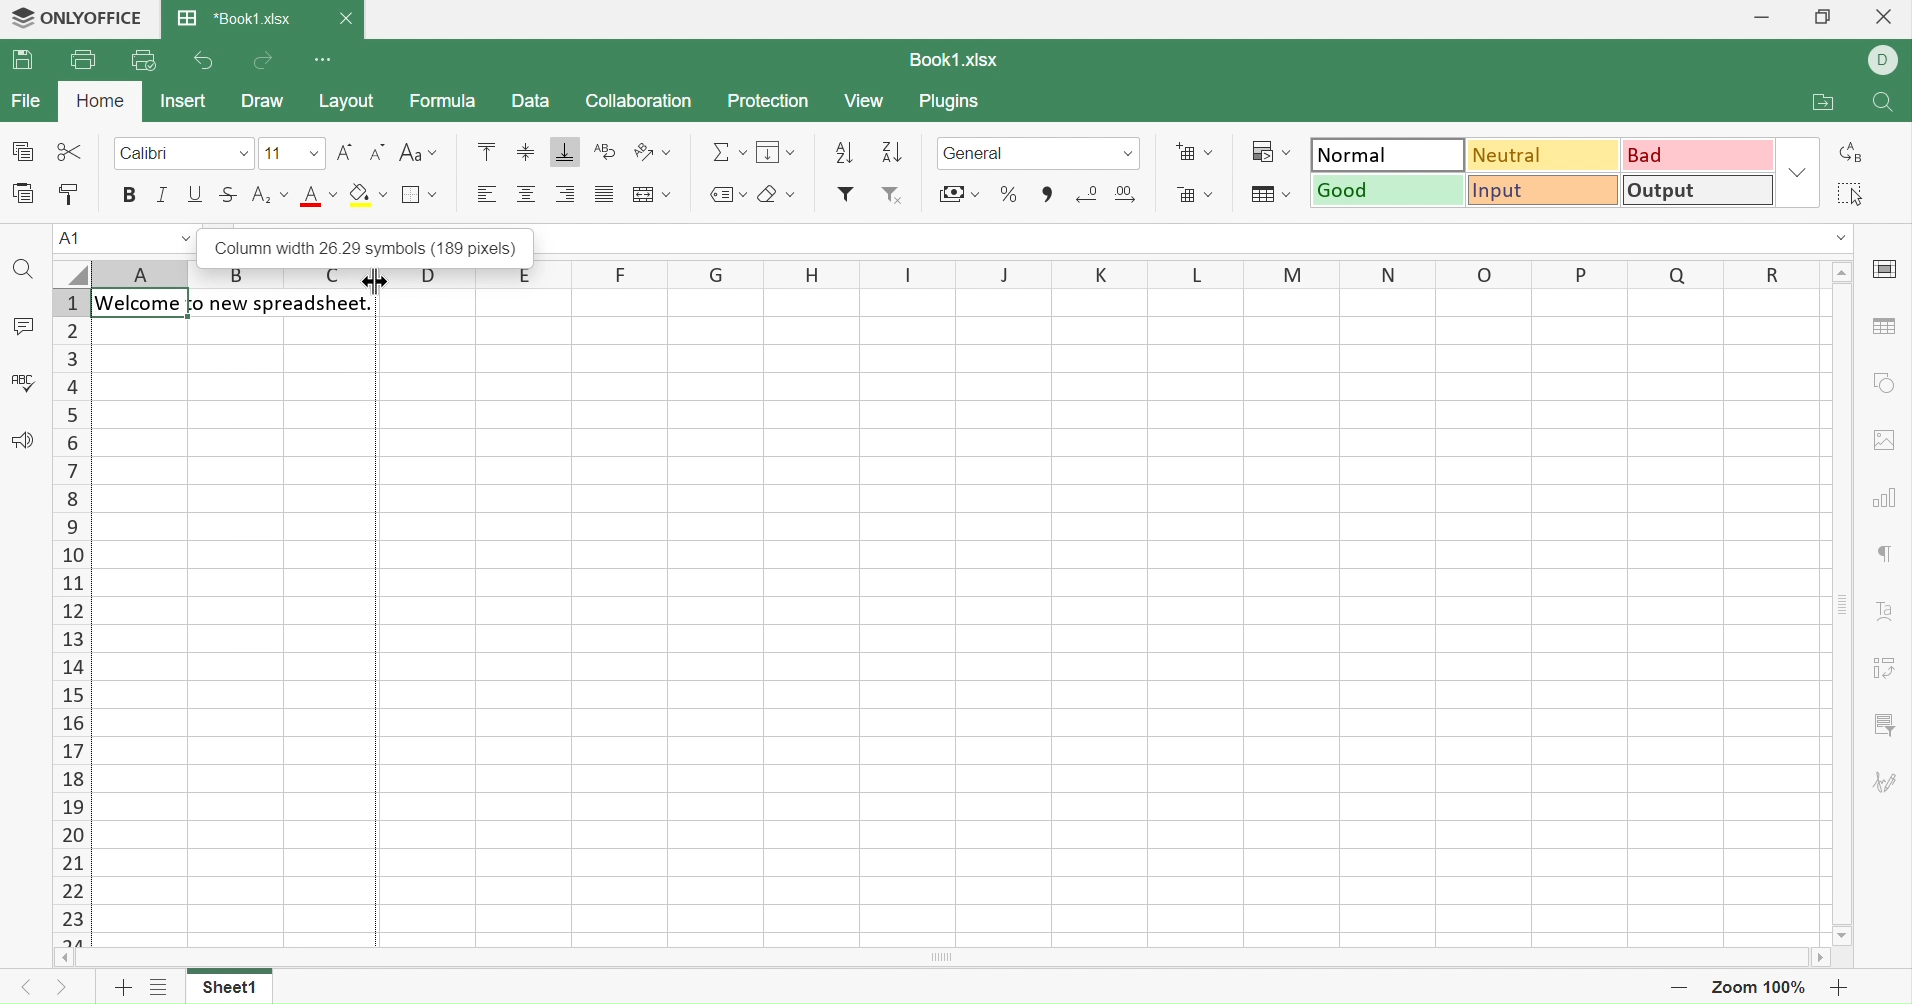  What do you see at coordinates (443, 103) in the screenshot?
I see `Formula` at bounding box center [443, 103].